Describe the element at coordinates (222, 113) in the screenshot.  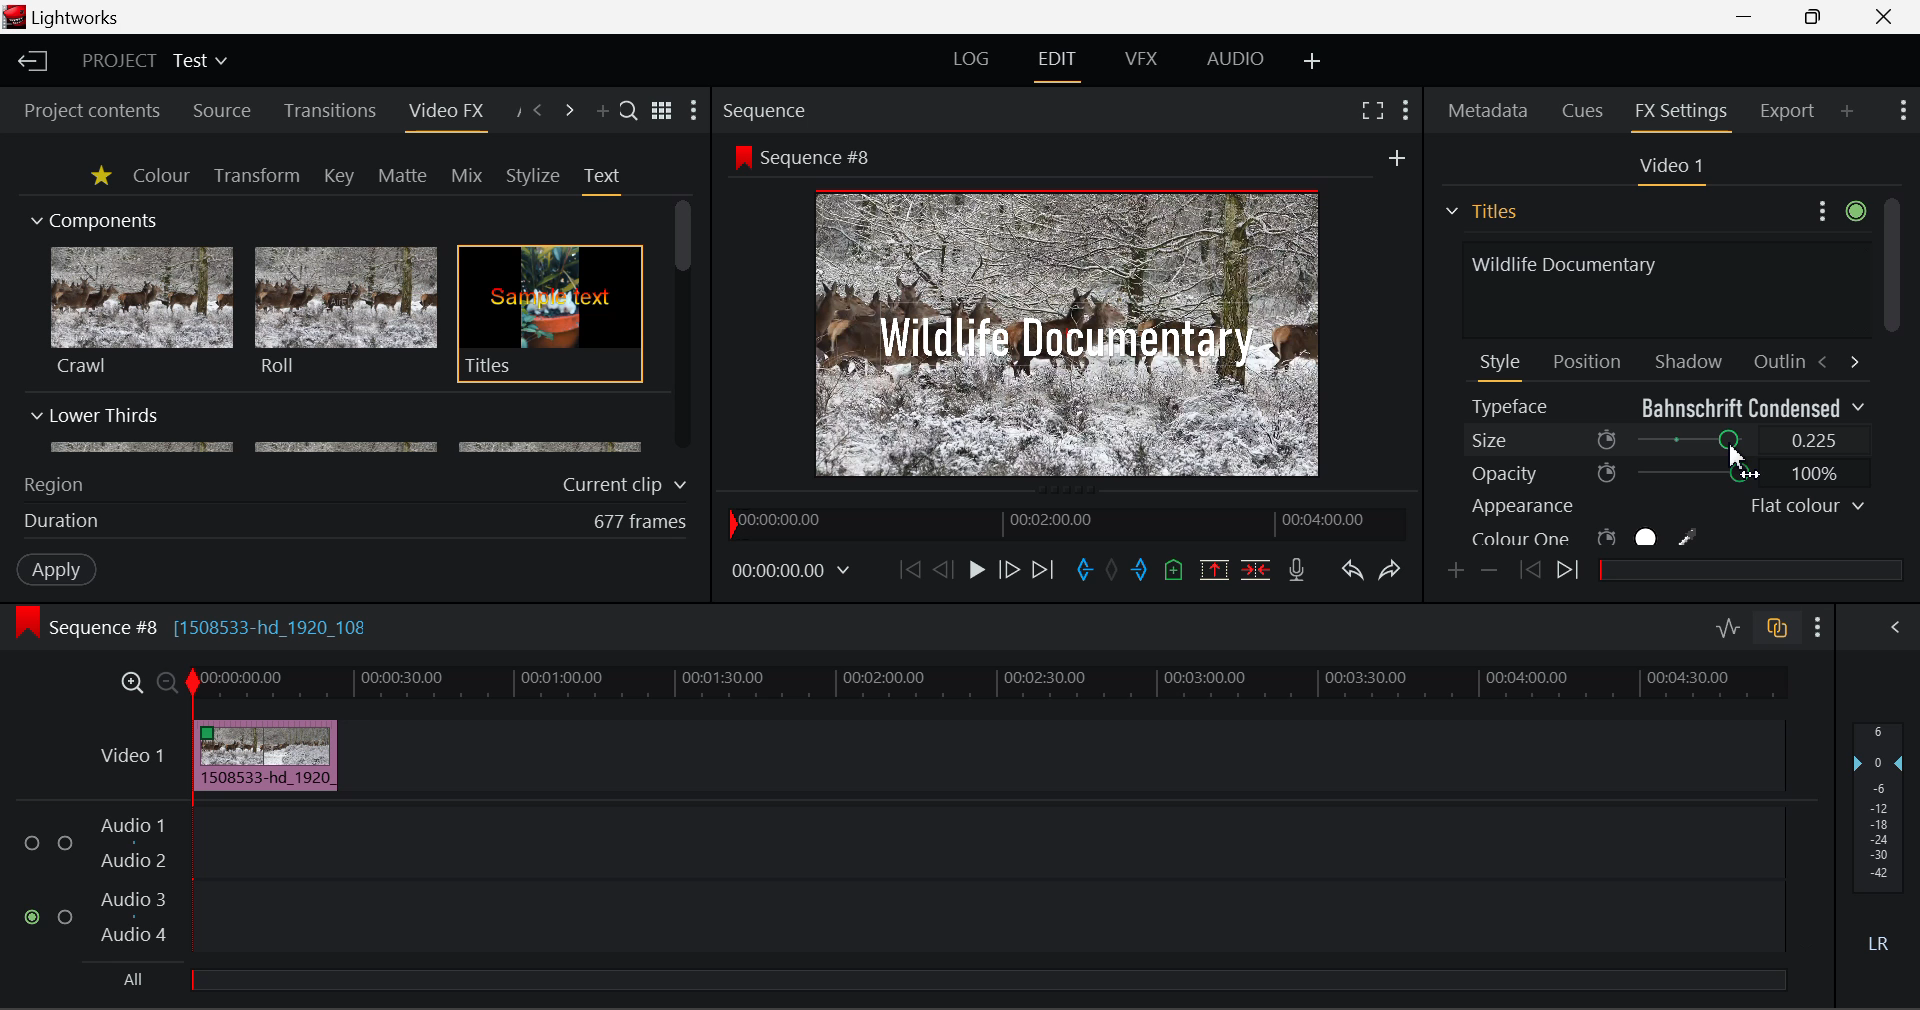
I see `Source` at that location.